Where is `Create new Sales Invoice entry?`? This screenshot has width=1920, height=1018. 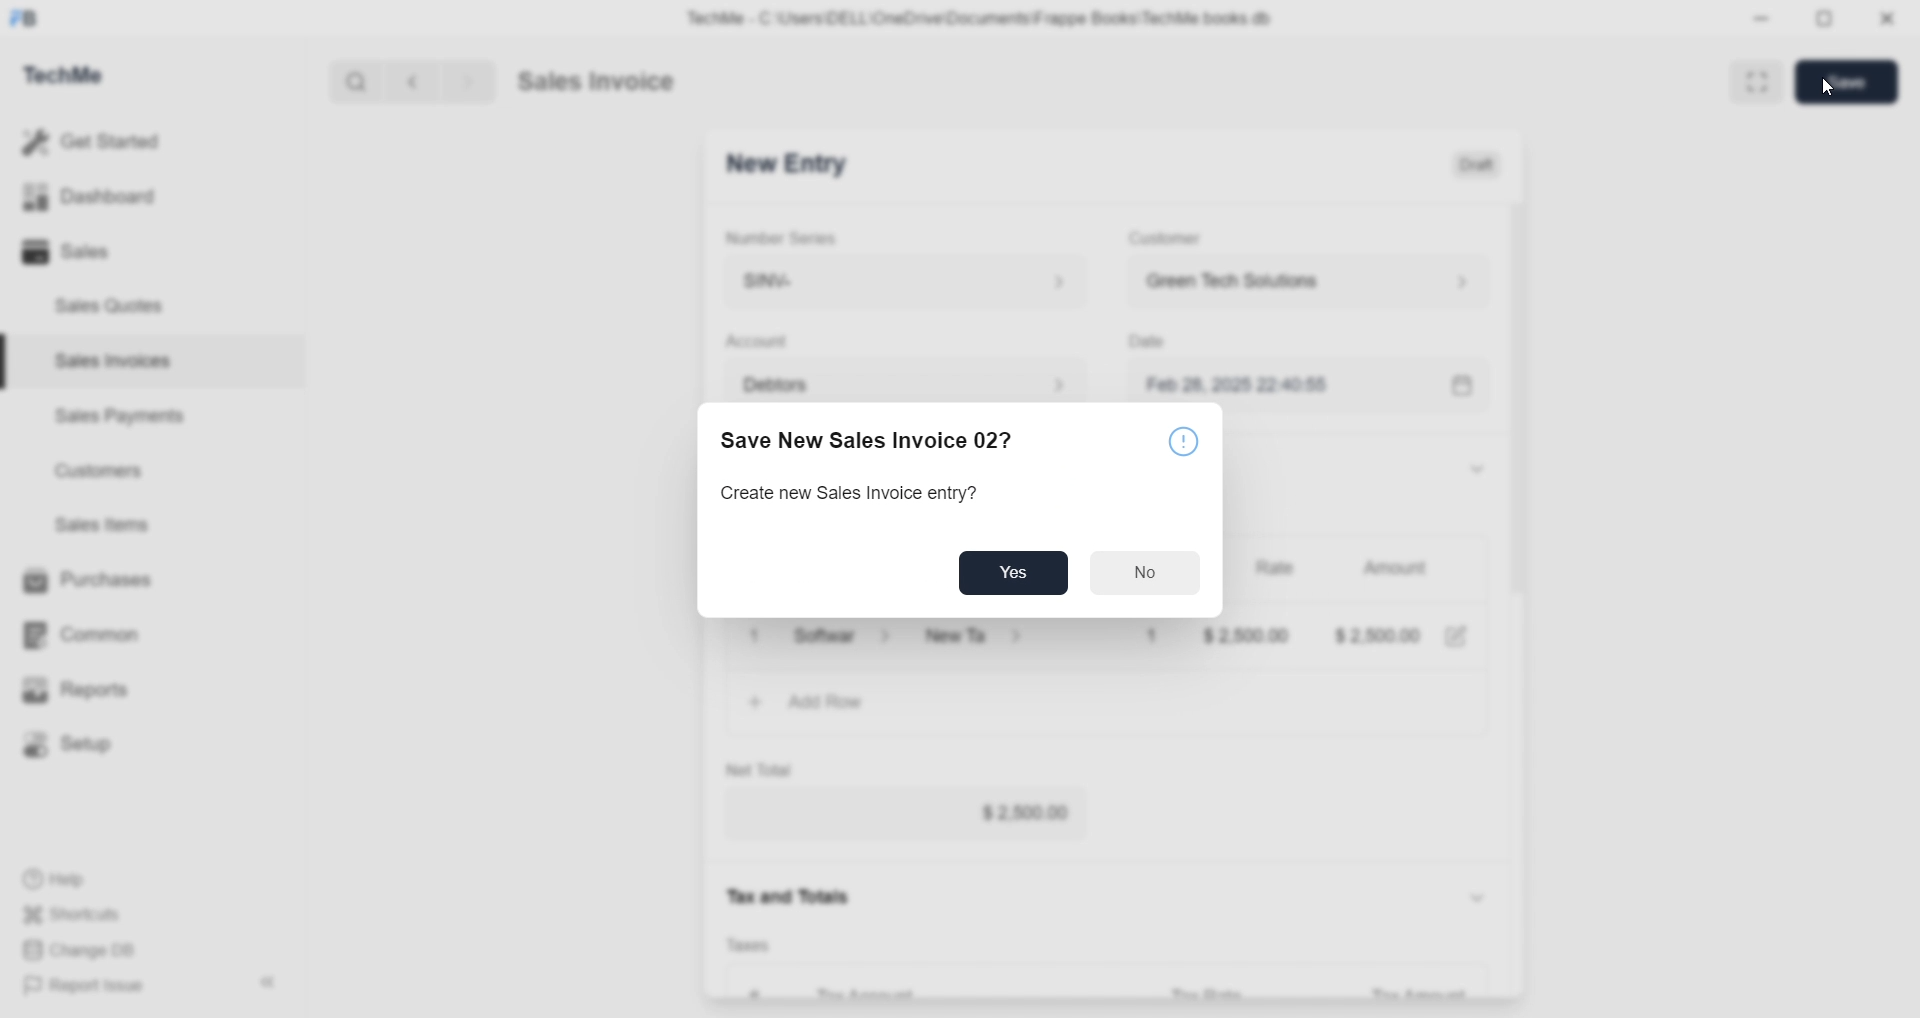
Create new Sales Invoice entry? is located at coordinates (855, 494).